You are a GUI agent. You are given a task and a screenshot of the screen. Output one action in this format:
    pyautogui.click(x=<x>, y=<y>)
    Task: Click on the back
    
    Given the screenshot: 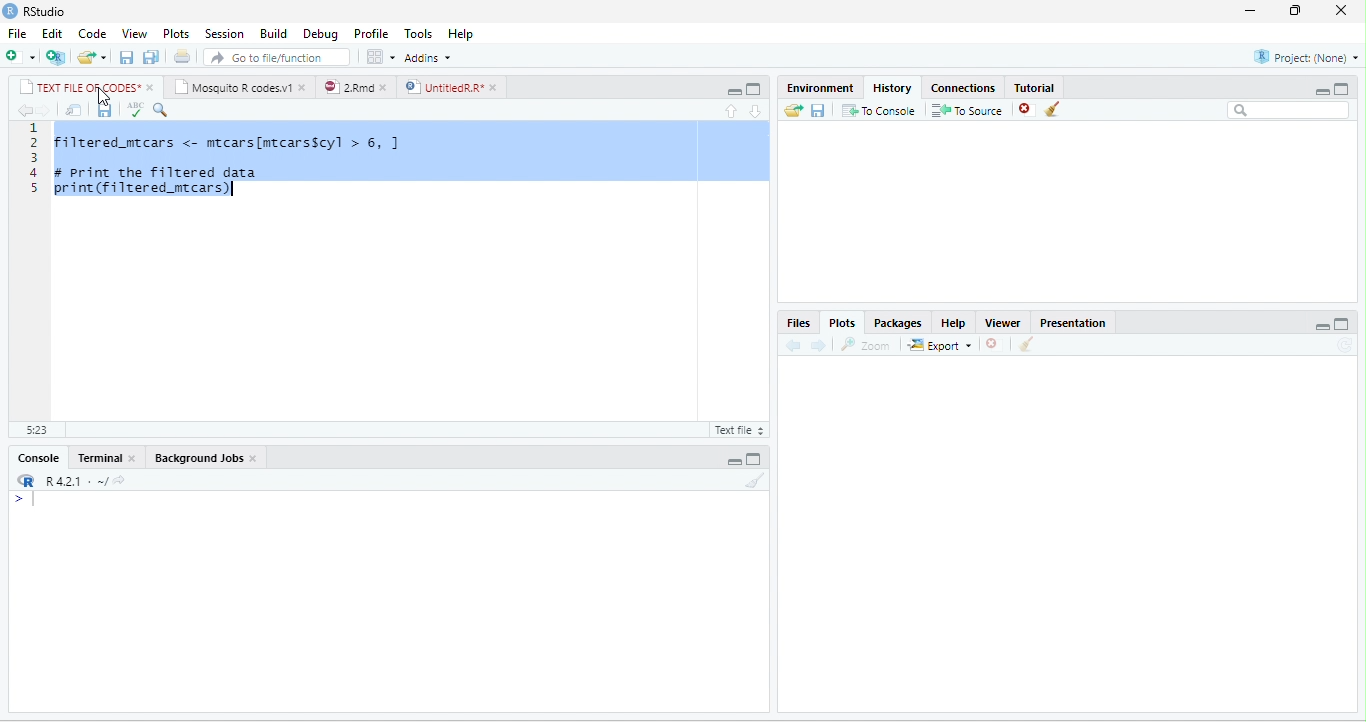 What is the action you would take?
    pyautogui.click(x=794, y=345)
    